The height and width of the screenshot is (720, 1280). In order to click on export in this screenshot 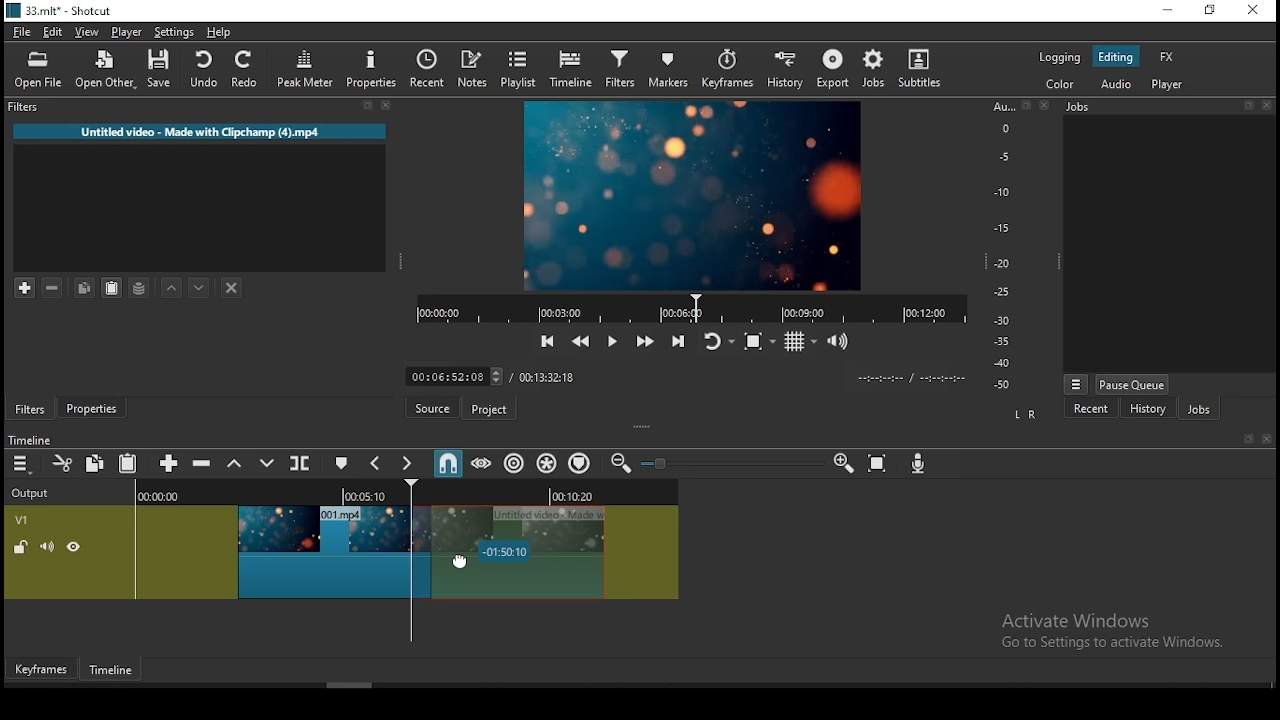, I will do `click(831, 69)`.